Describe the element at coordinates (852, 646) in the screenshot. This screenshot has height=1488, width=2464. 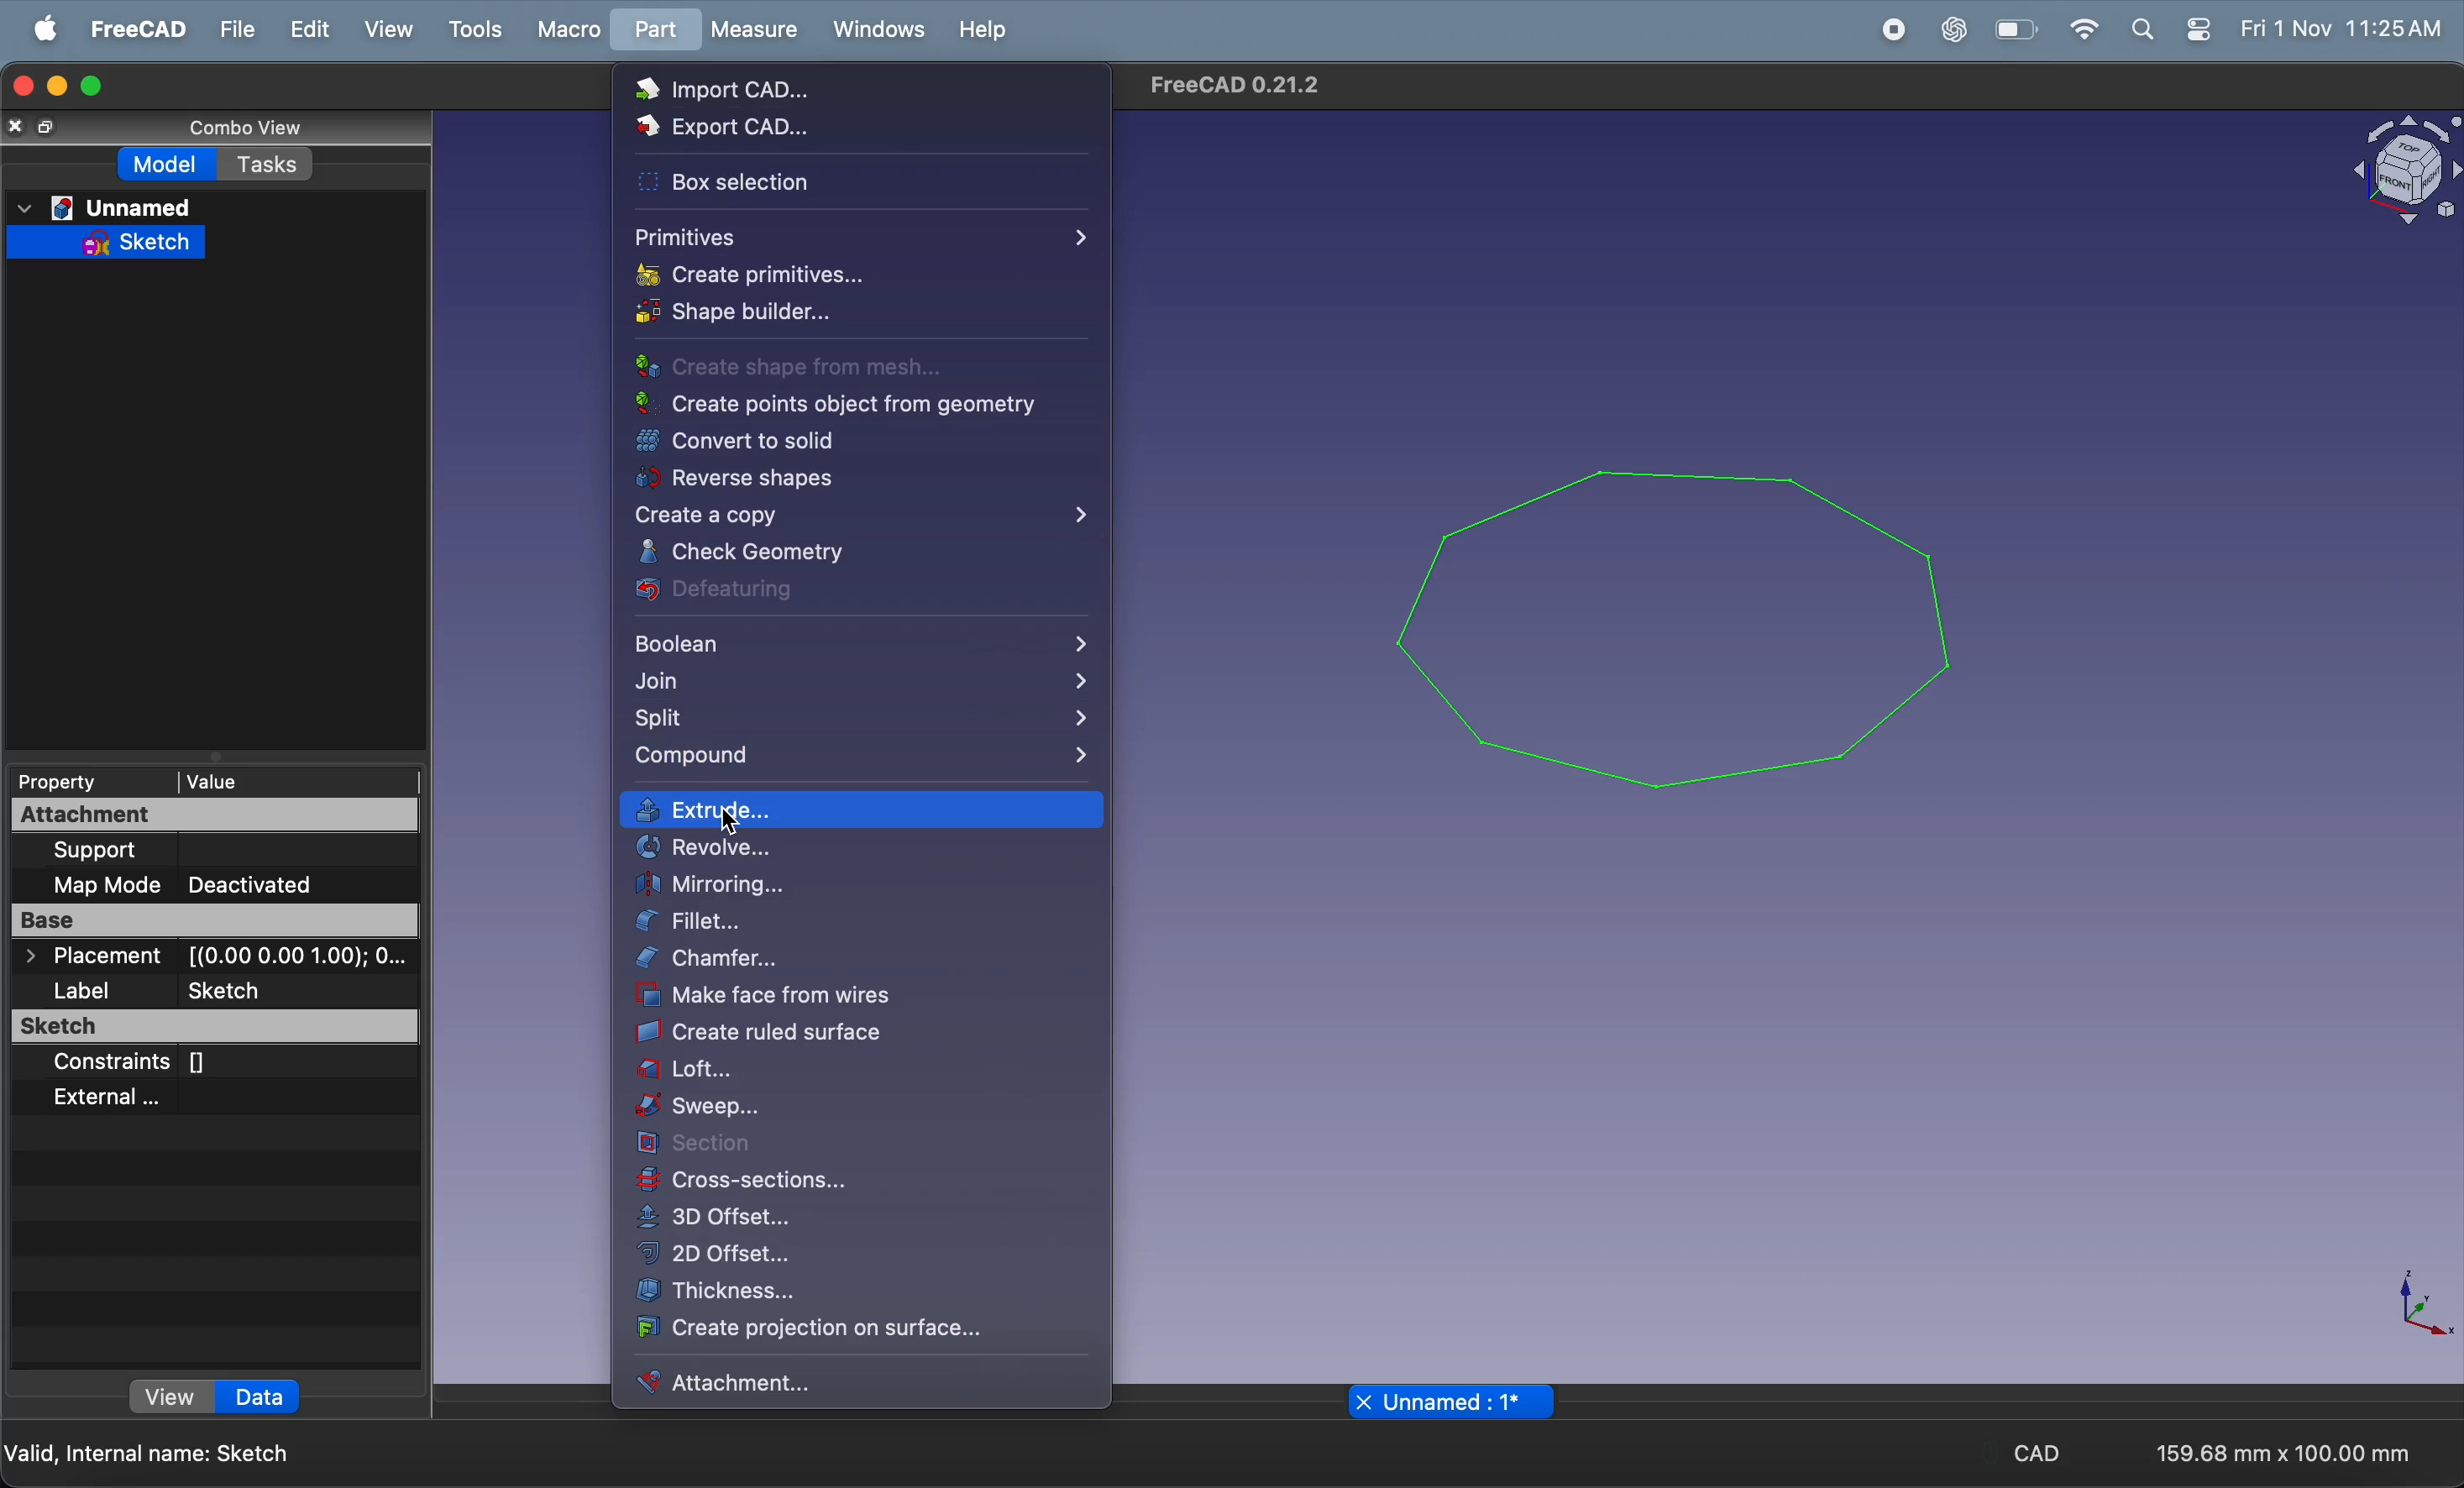
I see `boolean` at that location.